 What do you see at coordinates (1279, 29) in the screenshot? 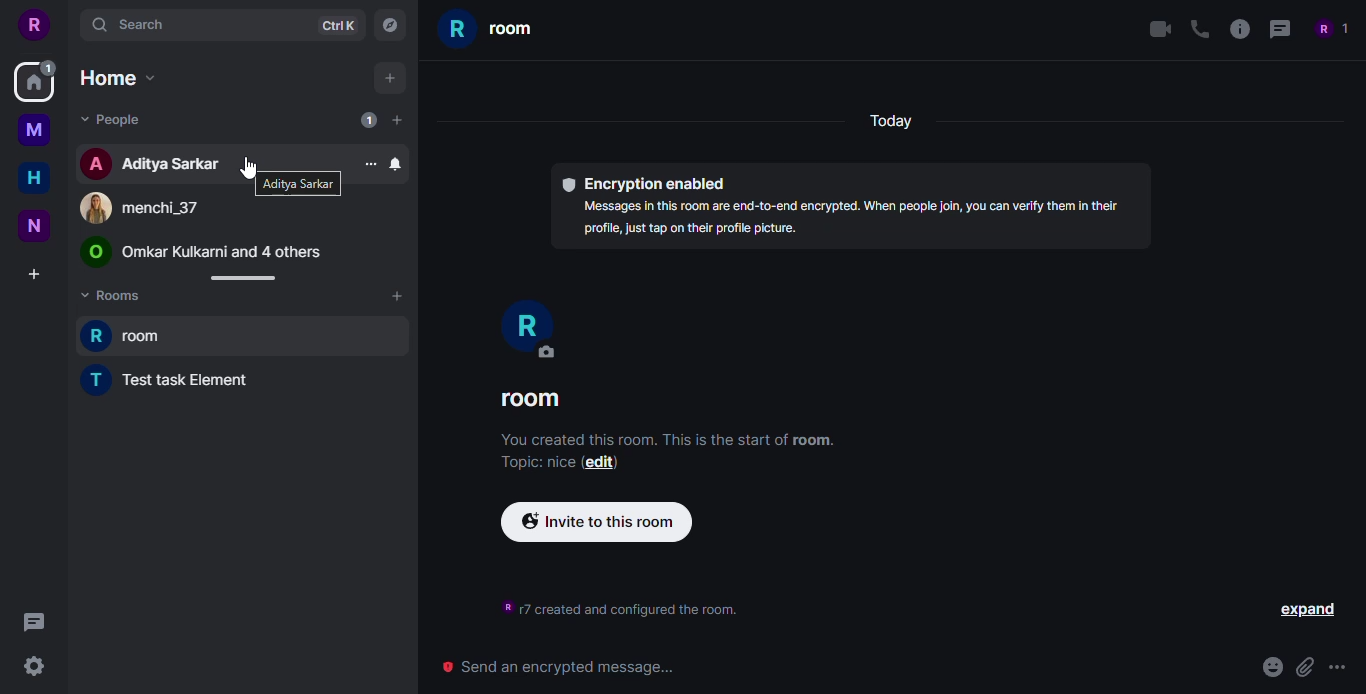
I see `threads` at bounding box center [1279, 29].